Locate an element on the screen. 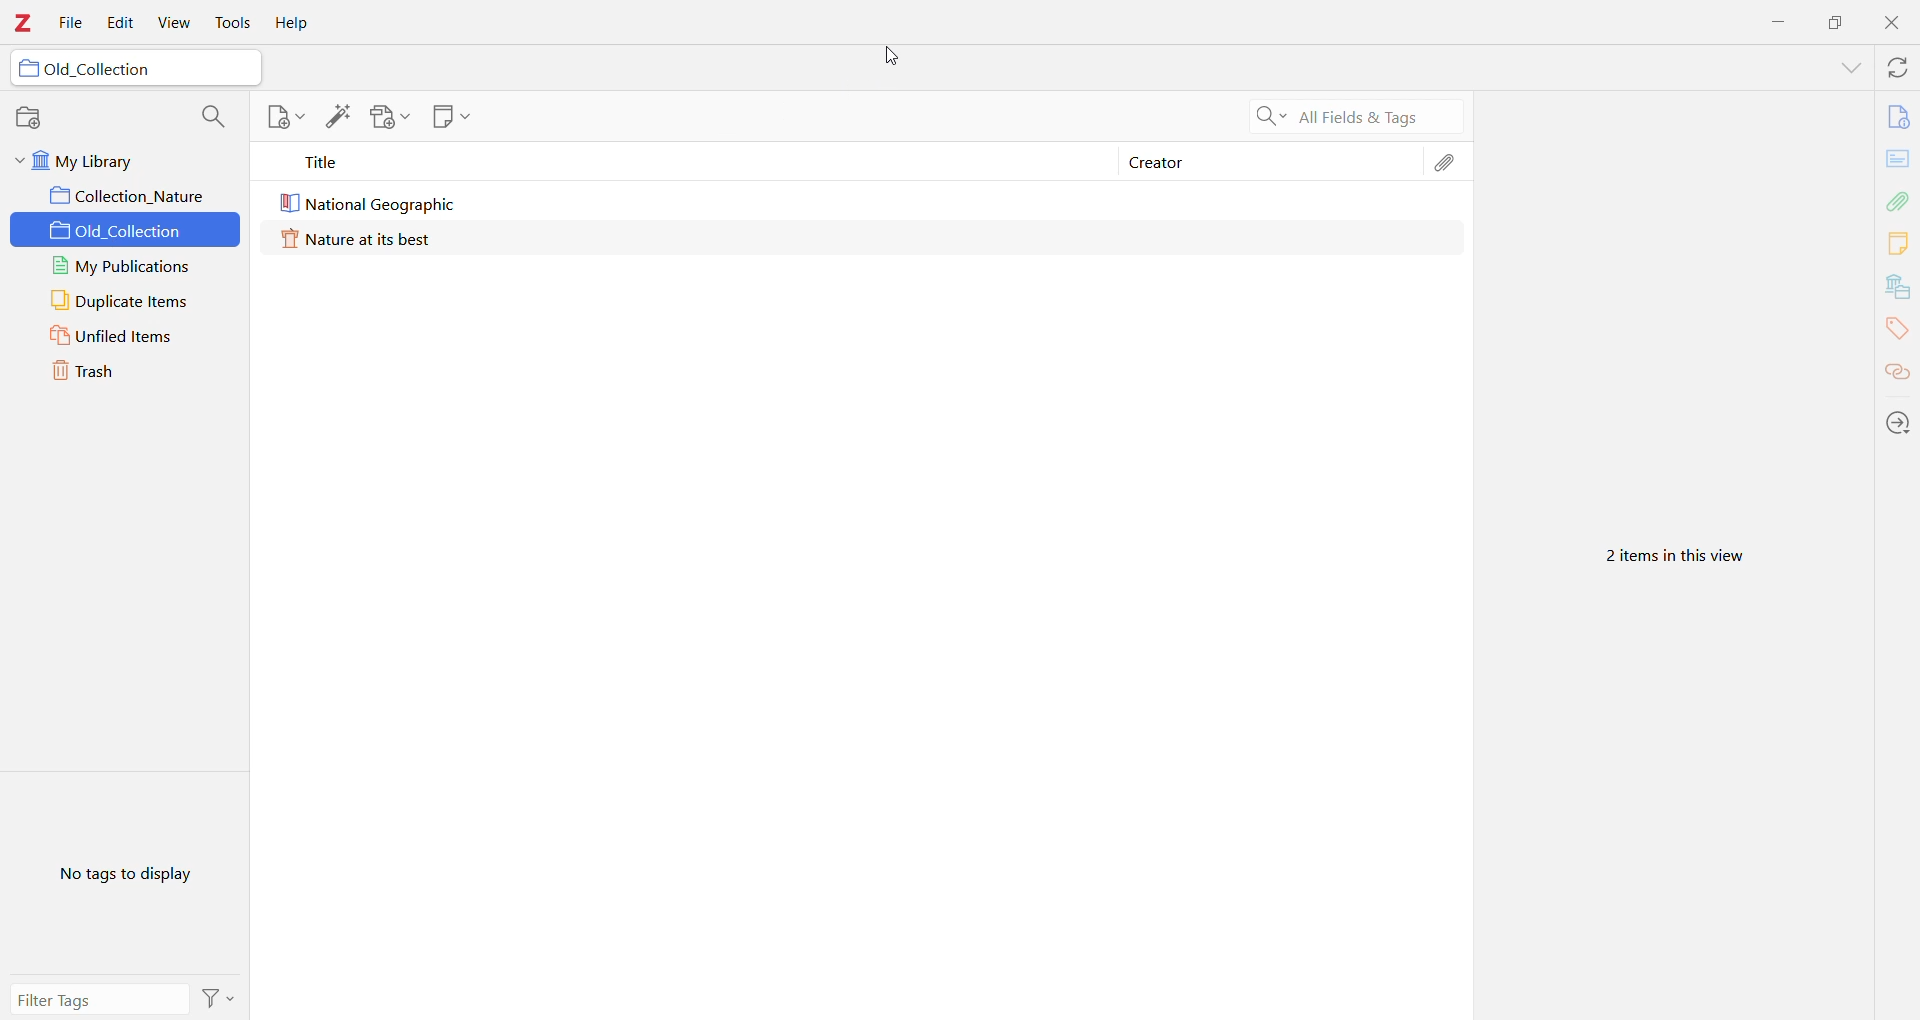  Actions is located at coordinates (1898, 424).